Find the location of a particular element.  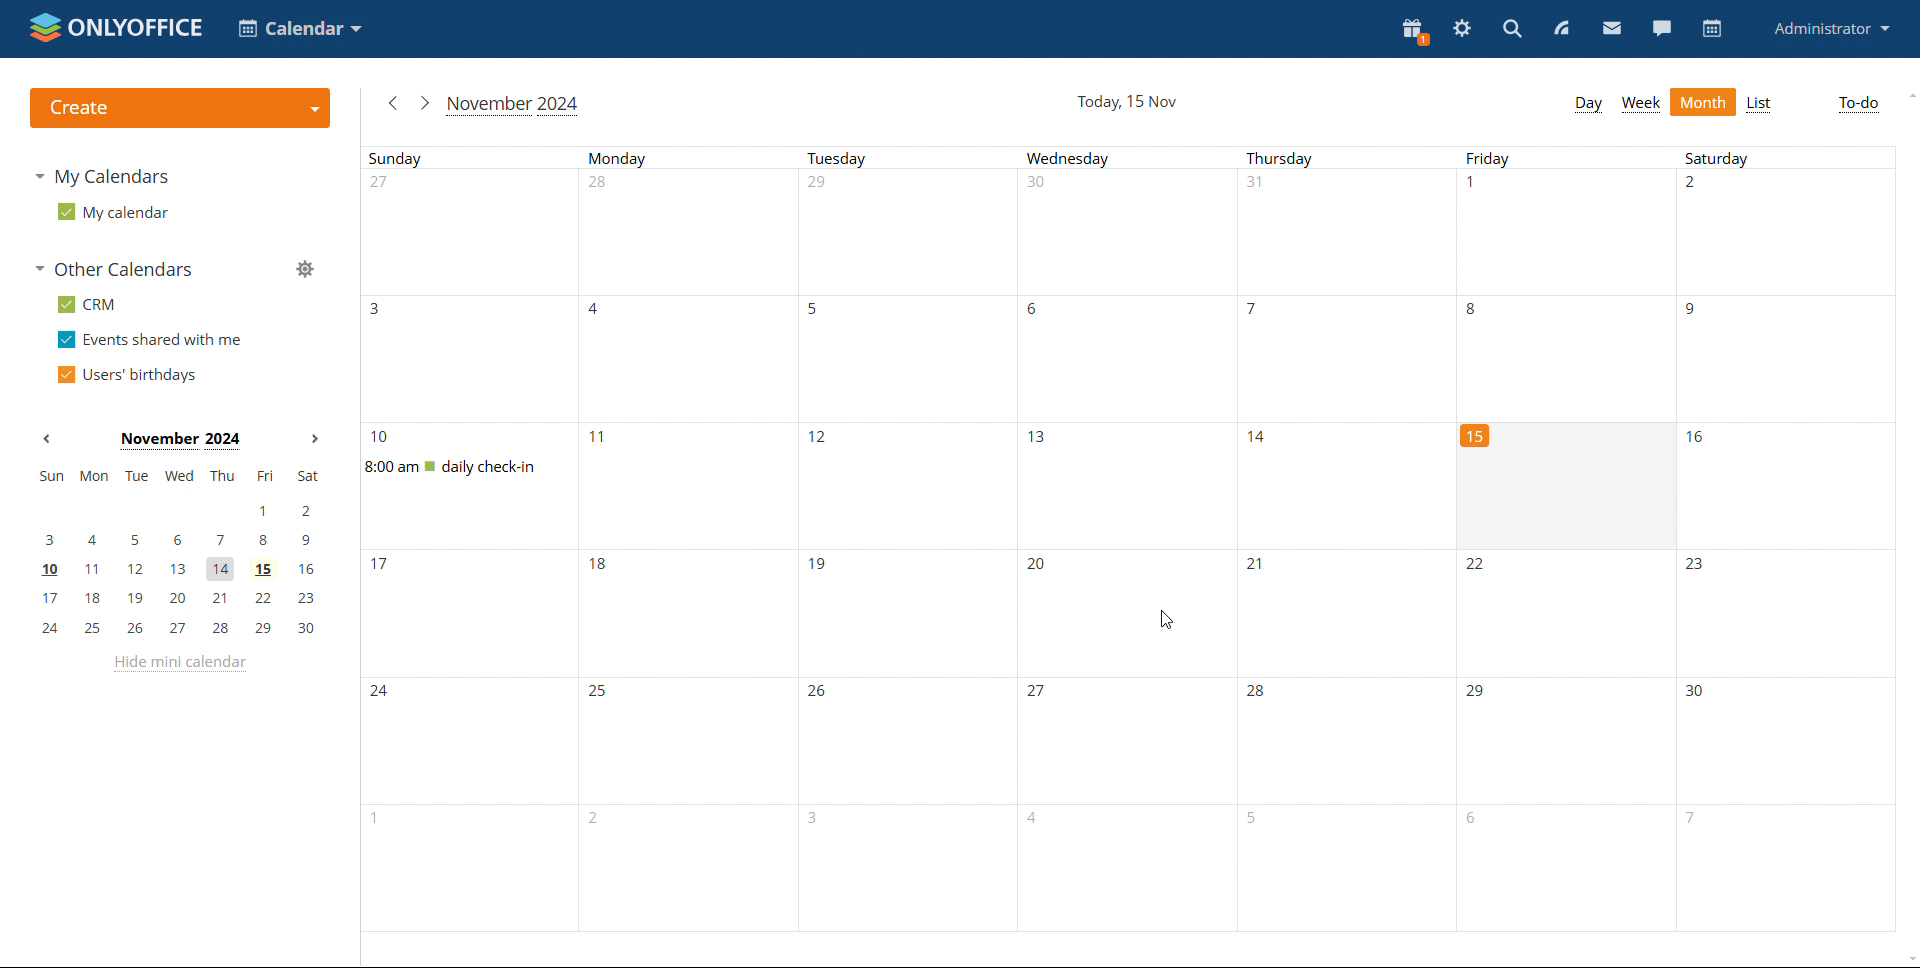

Number is located at coordinates (823, 440).